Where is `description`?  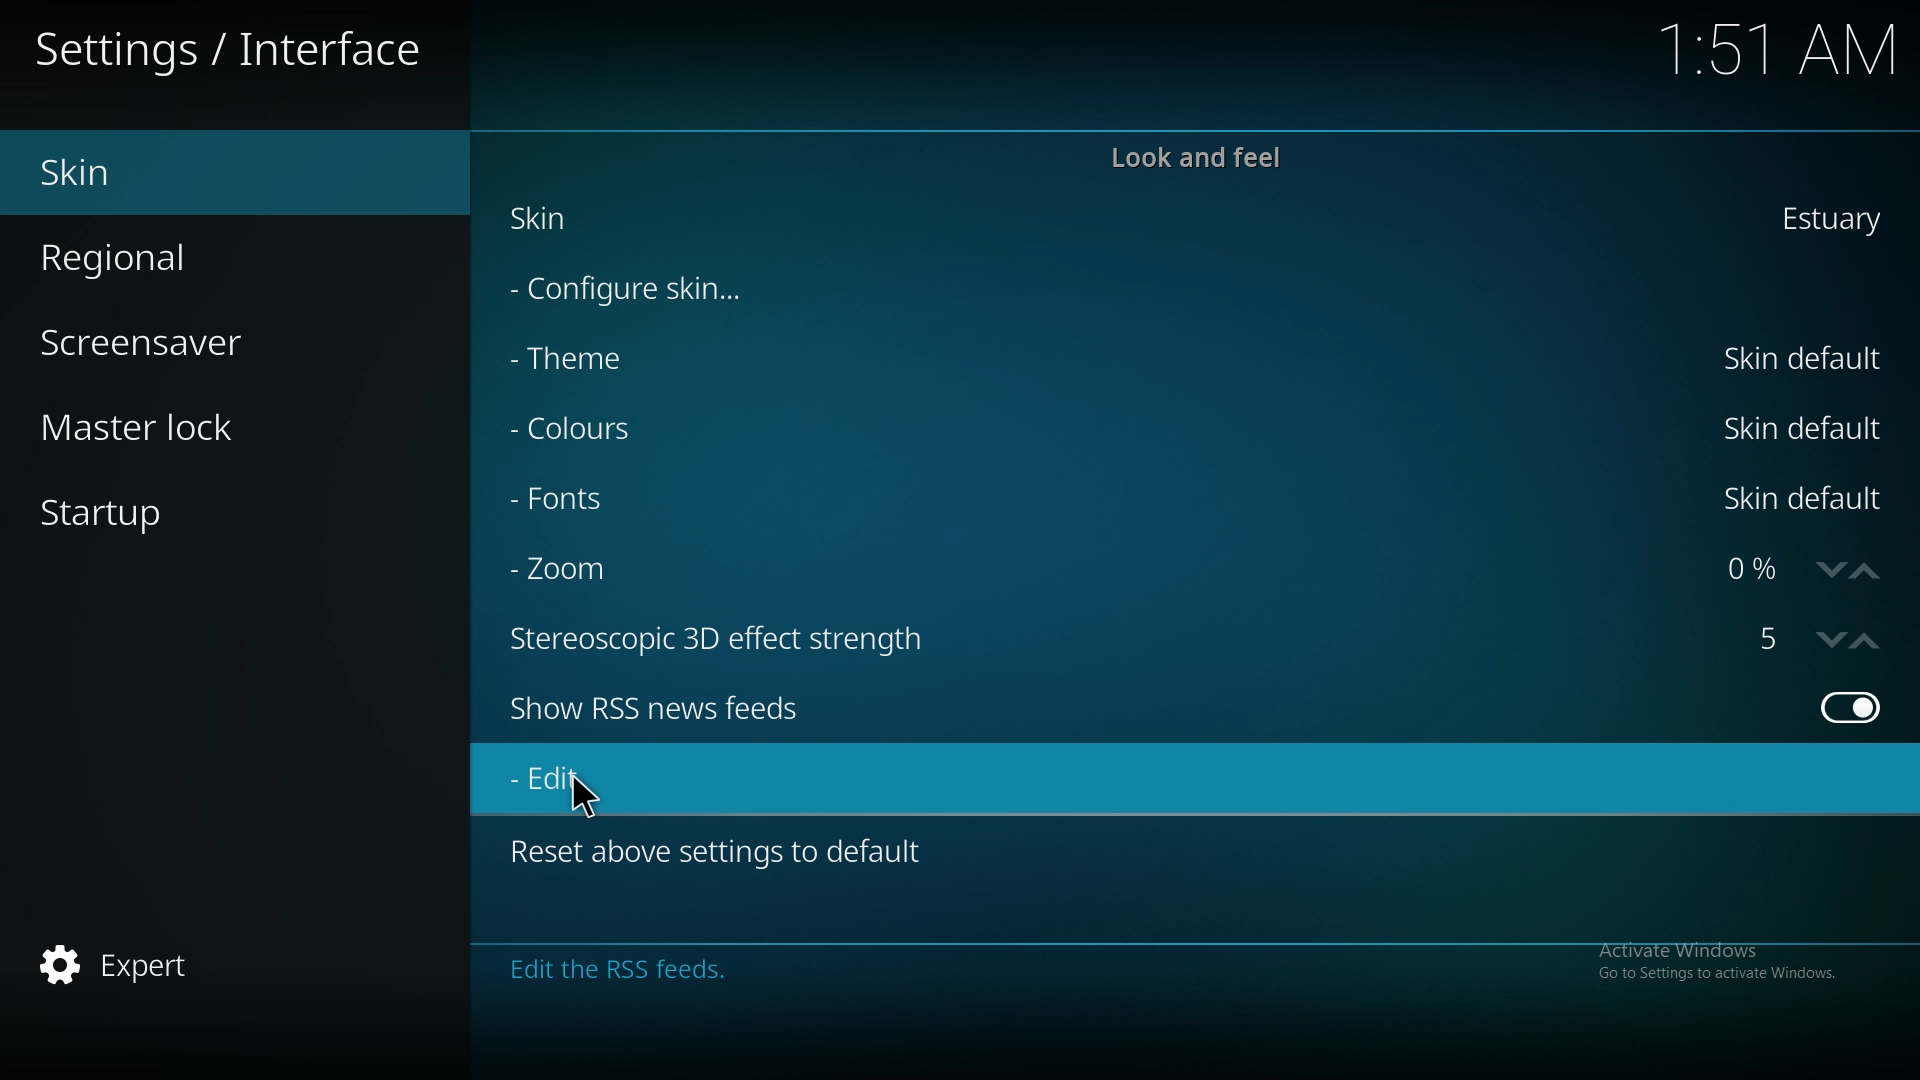
description is located at coordinates (828, 967).